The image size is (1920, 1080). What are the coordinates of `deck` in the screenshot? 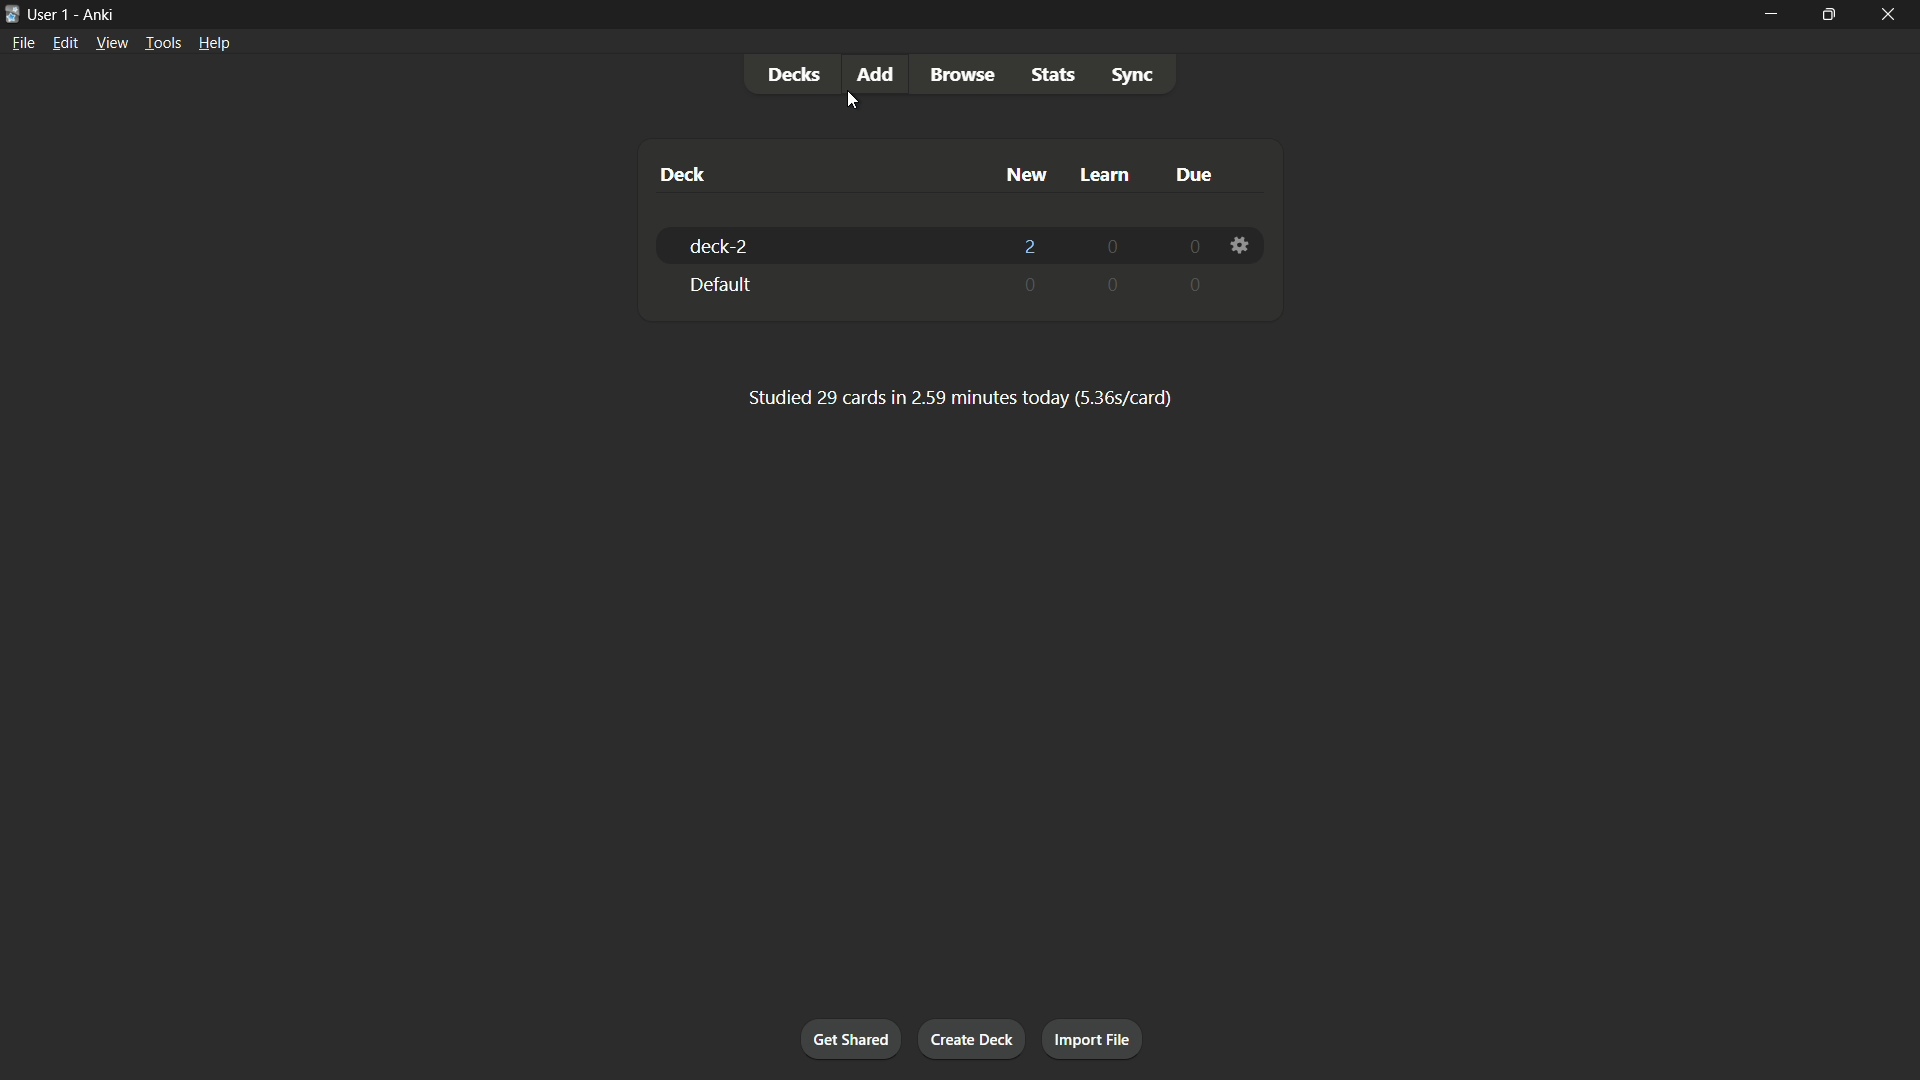 It's located at (680, 175).